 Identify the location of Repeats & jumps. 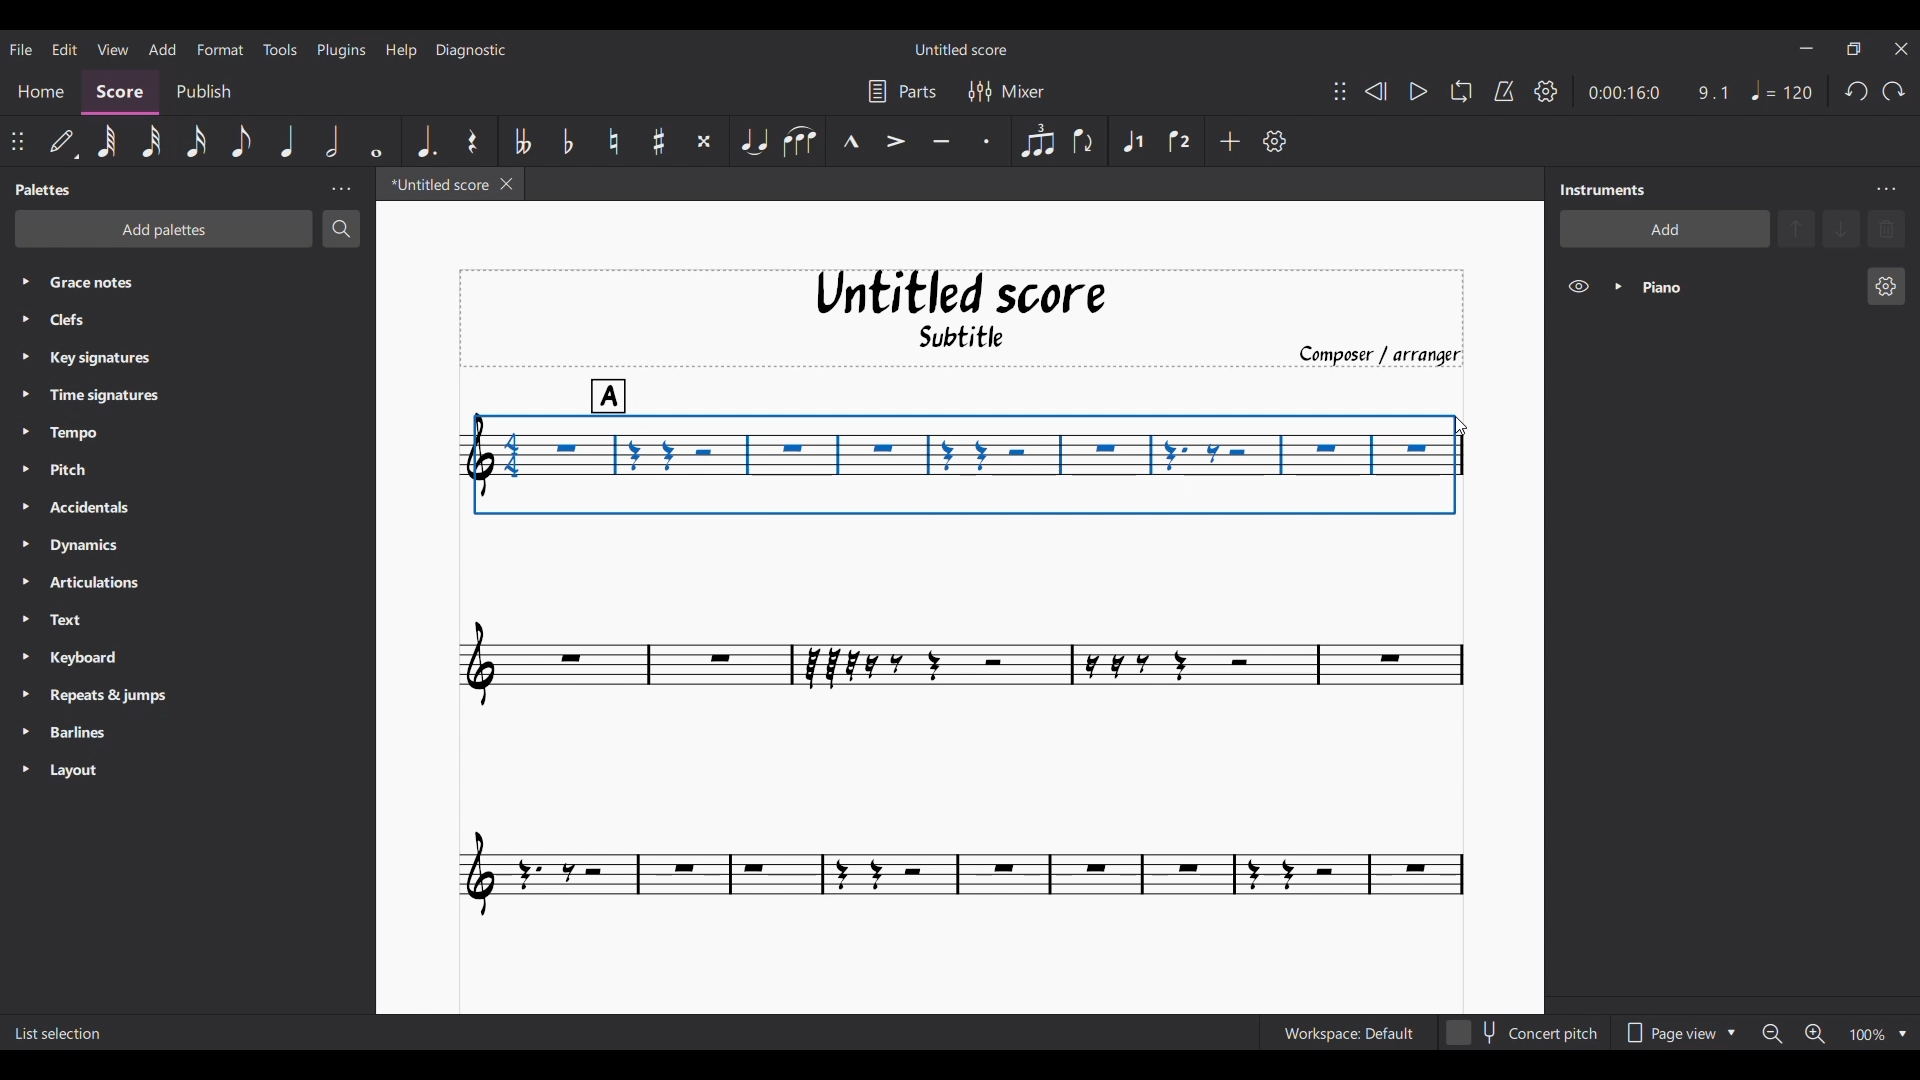
(118, 695).